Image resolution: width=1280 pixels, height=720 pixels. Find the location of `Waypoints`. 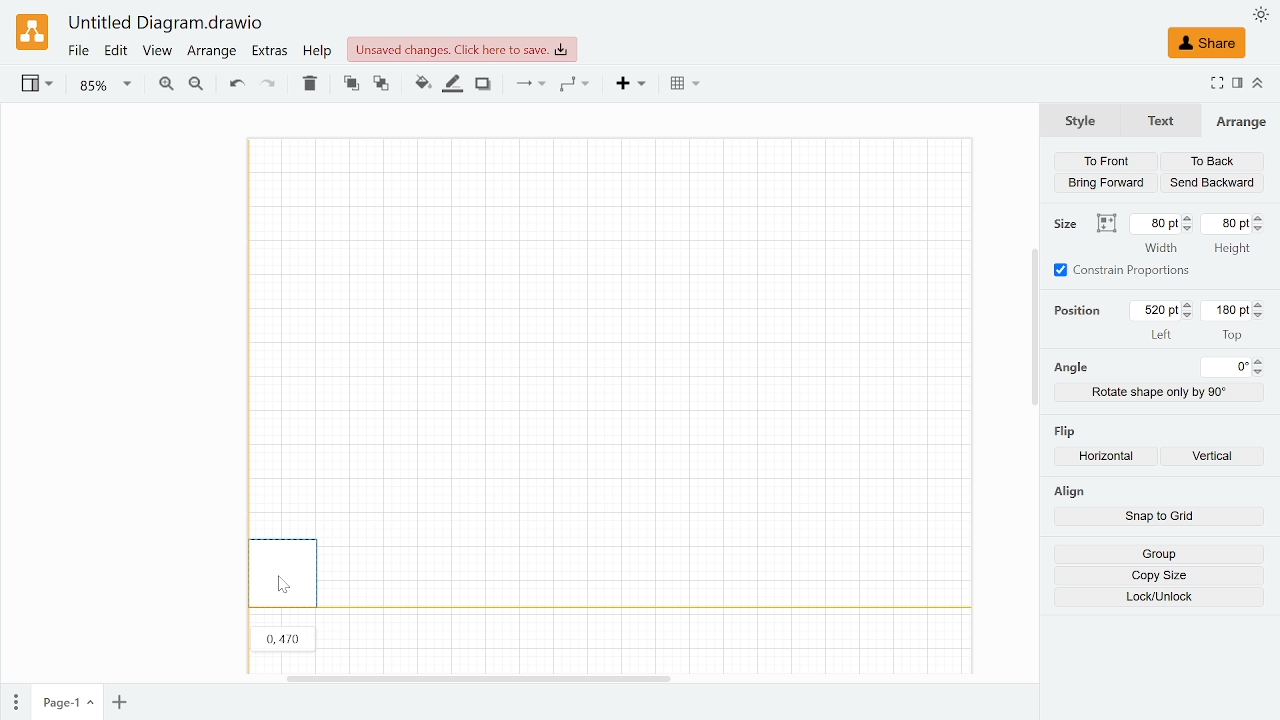

Waypoints is located at coordinates (575, 85).